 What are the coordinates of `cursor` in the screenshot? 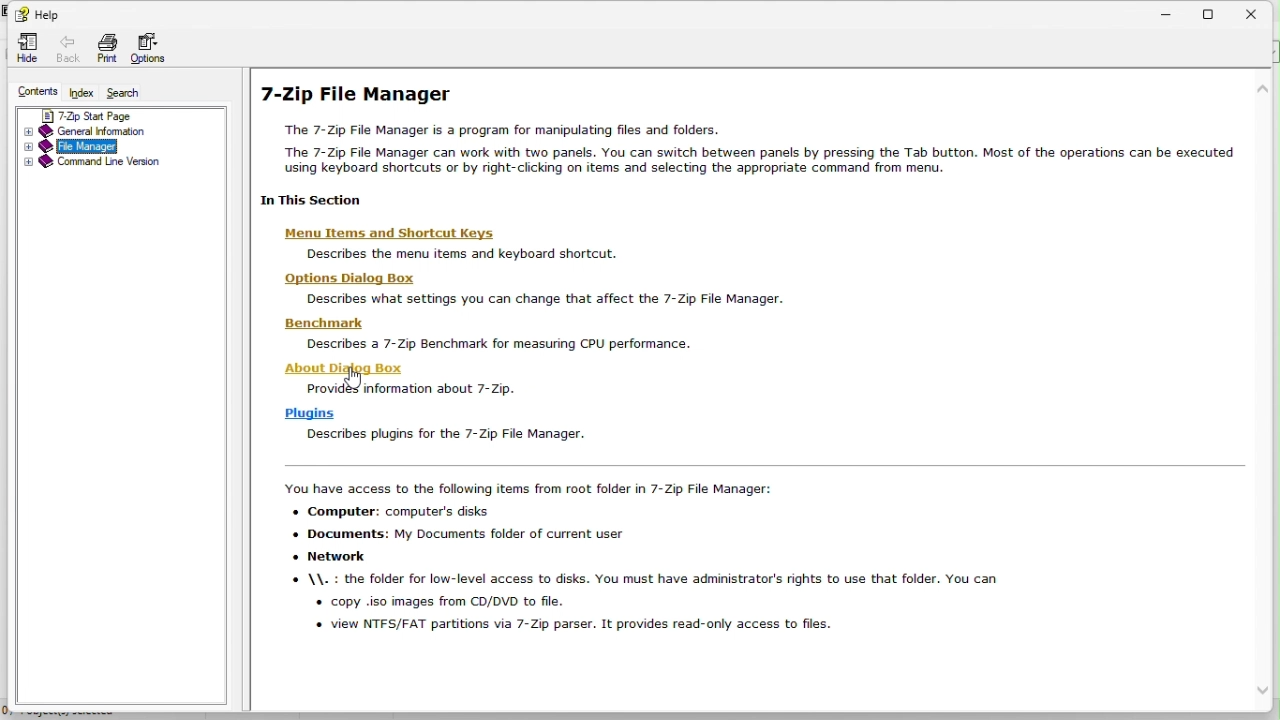 It's located at (356, 381).